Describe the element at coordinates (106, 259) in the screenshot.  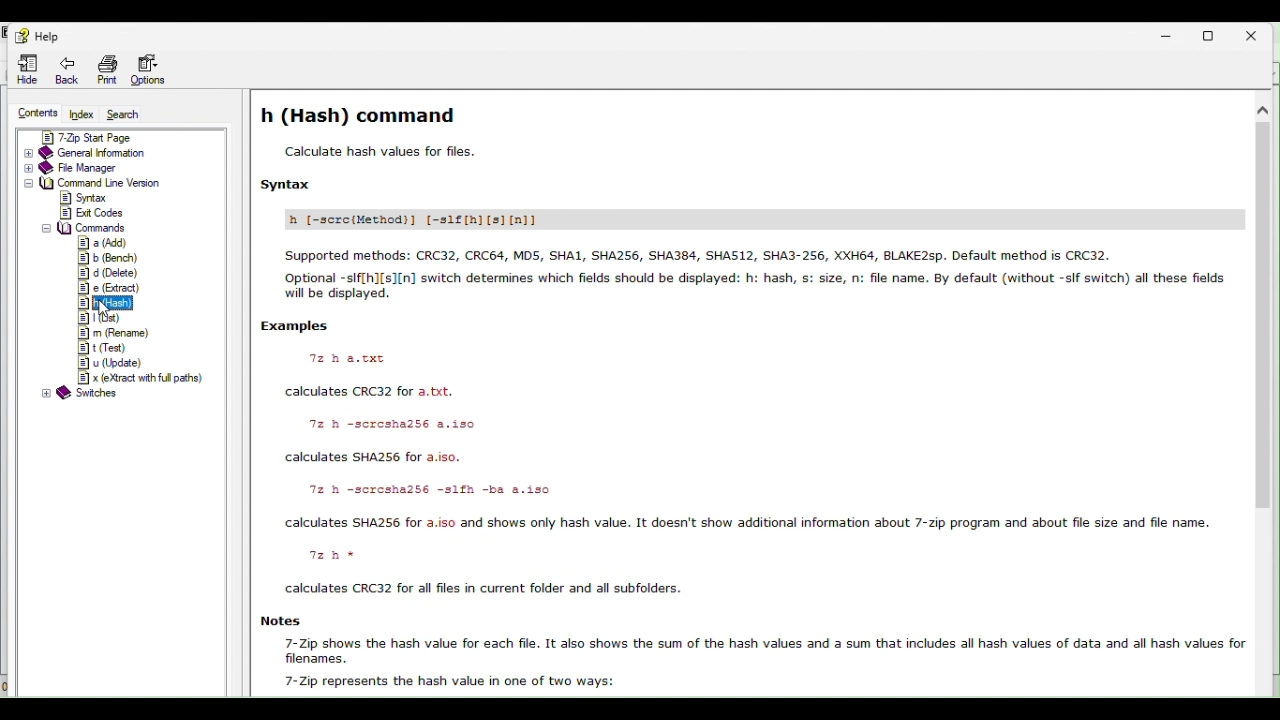
I see `b(bench)` at that location.